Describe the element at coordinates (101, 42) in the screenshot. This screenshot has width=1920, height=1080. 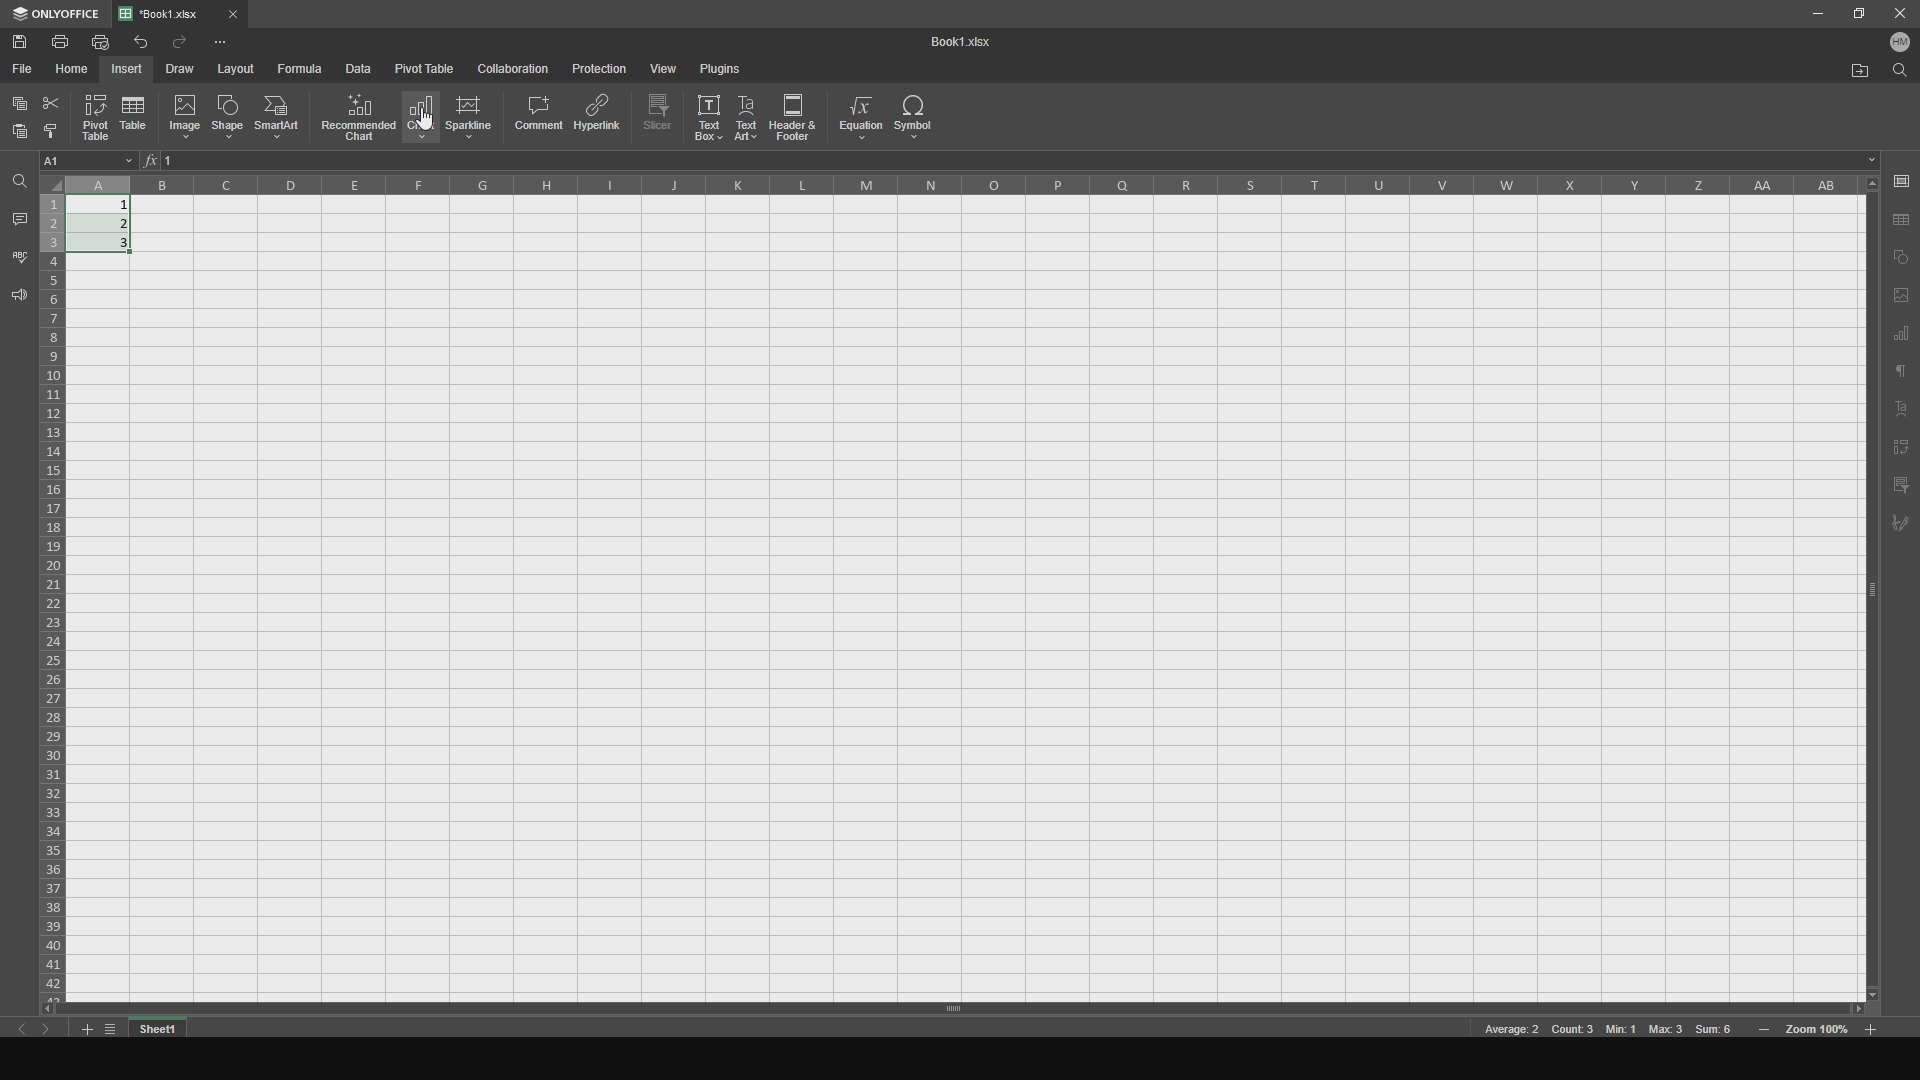
I see `print file` at that location.